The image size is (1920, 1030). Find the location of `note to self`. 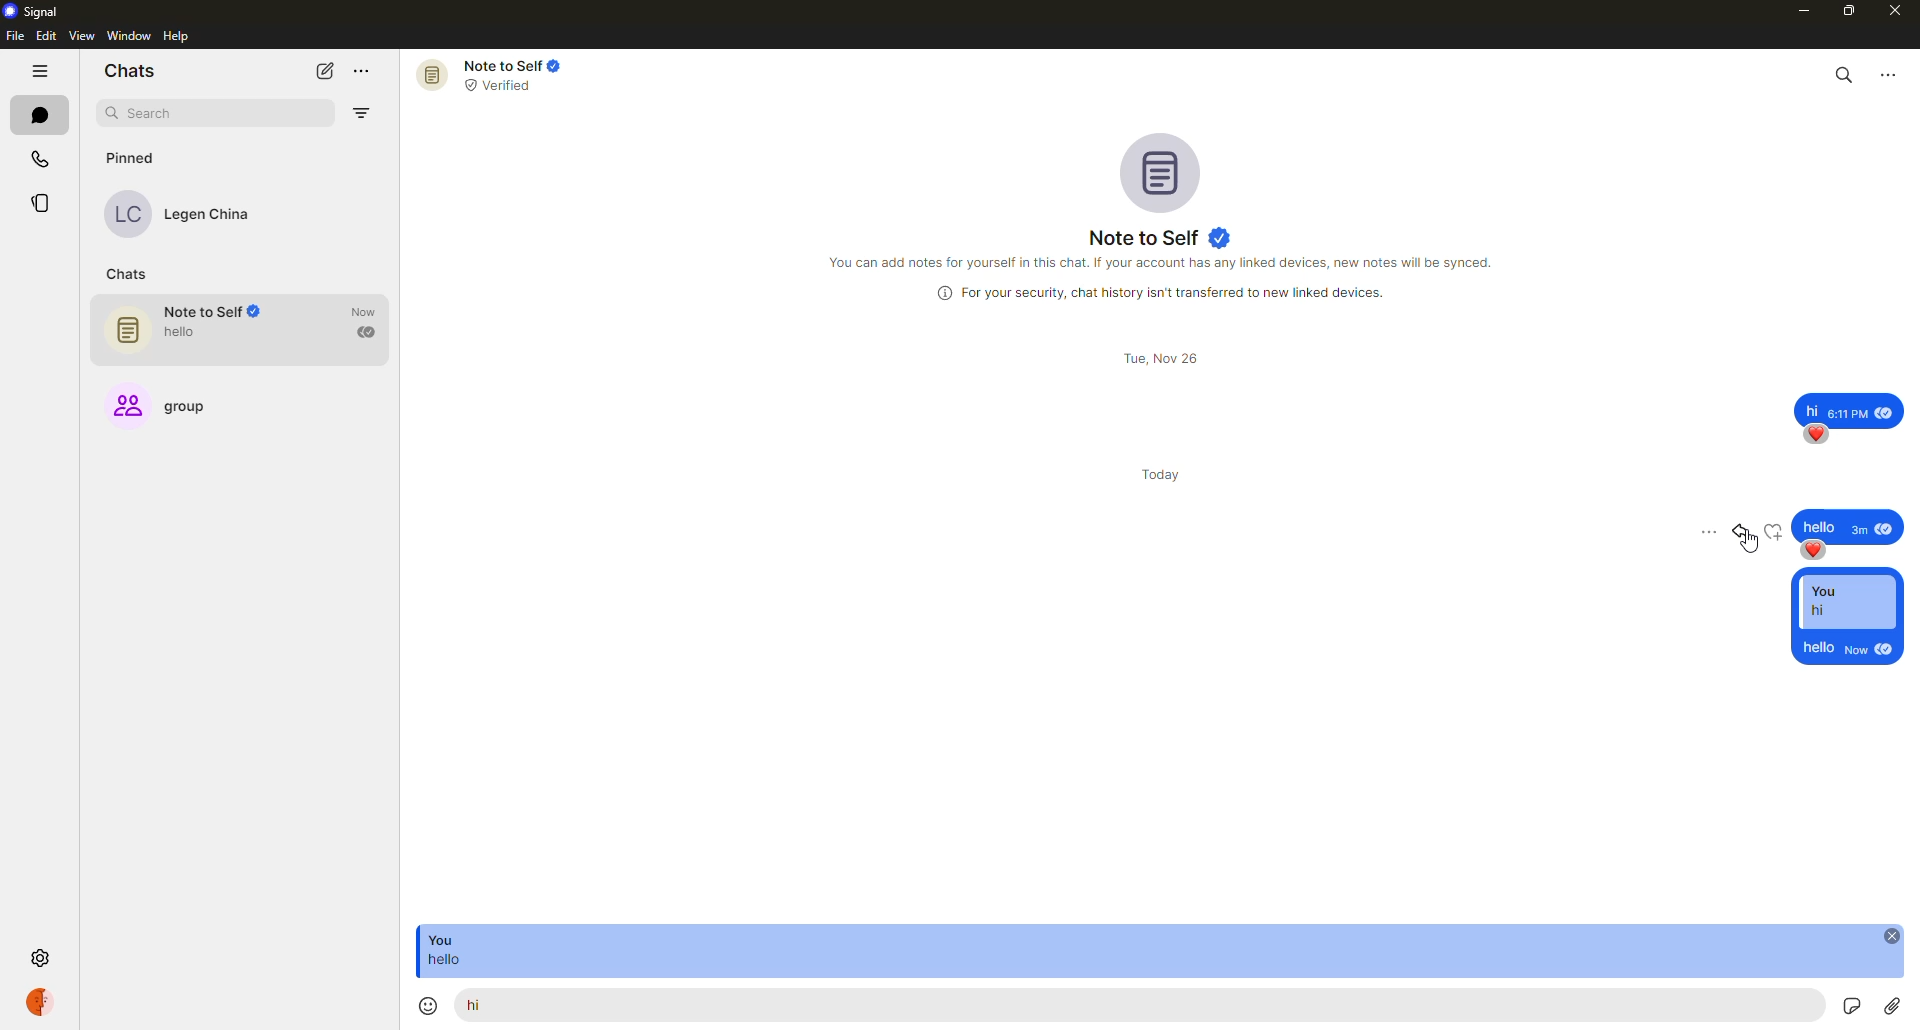

note to self is located at coordinates (492, 75).